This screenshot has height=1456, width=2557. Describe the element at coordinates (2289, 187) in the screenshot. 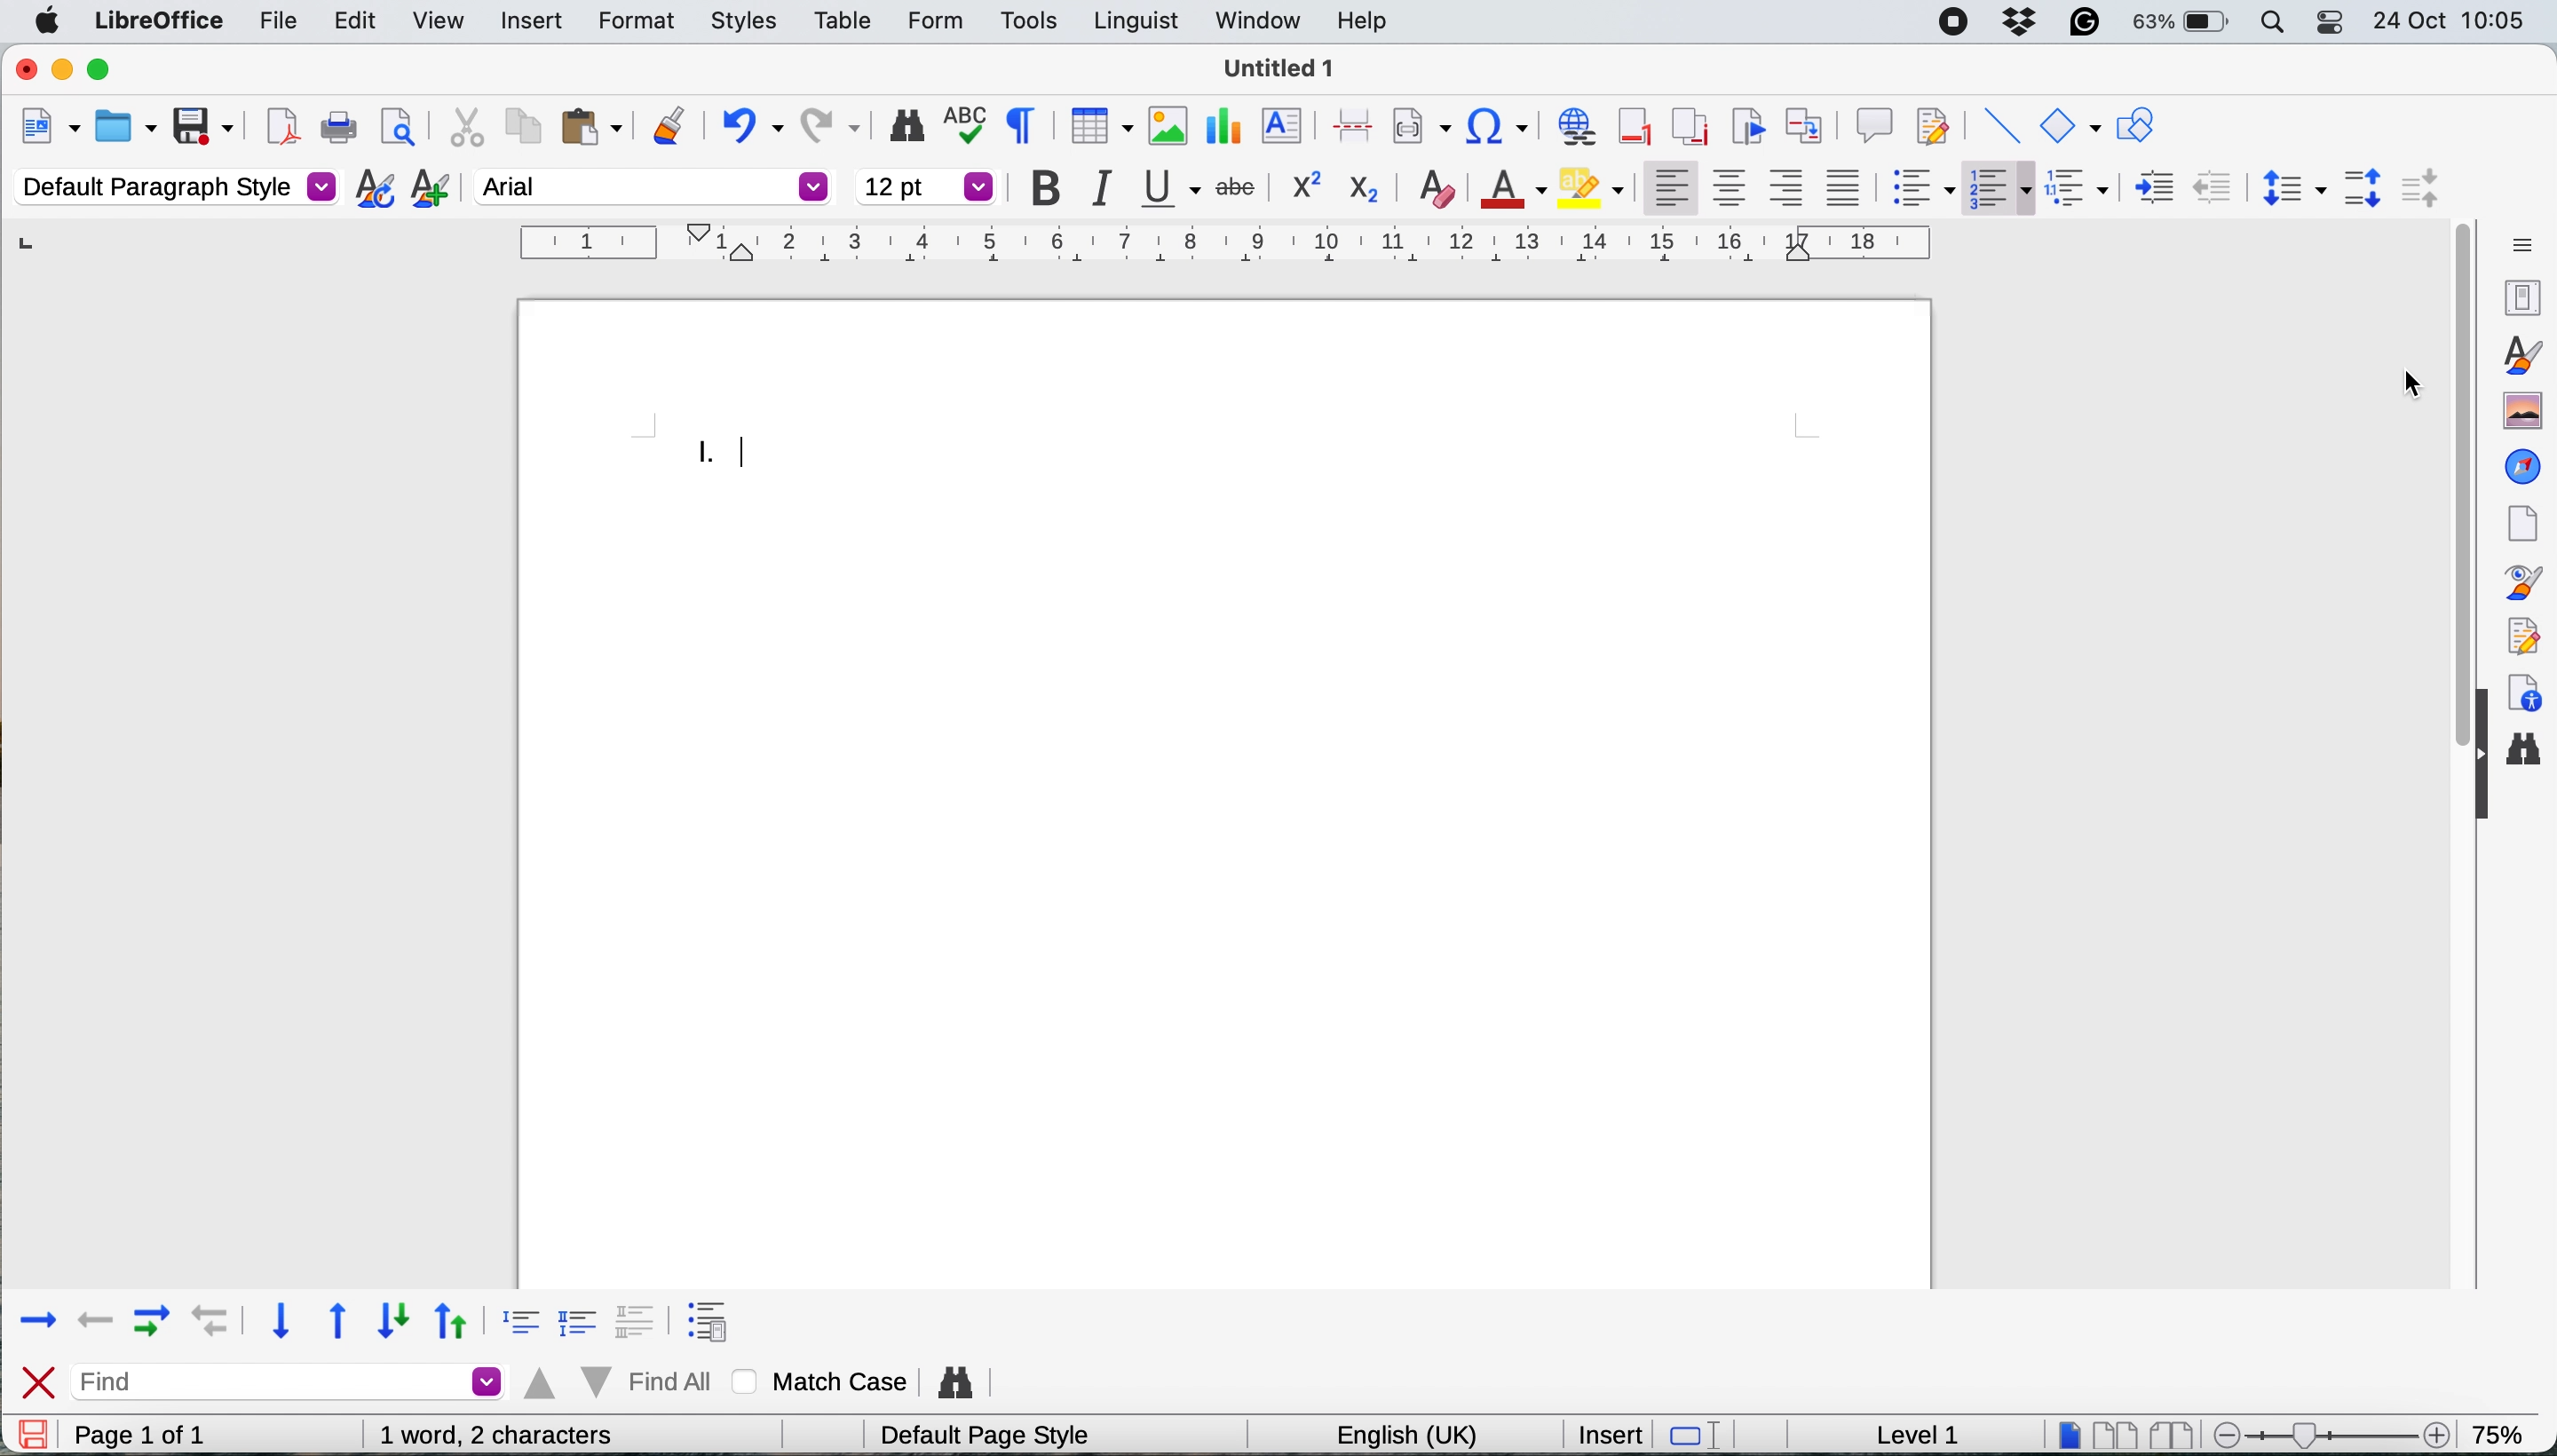

I see `set line spacing` at that location.